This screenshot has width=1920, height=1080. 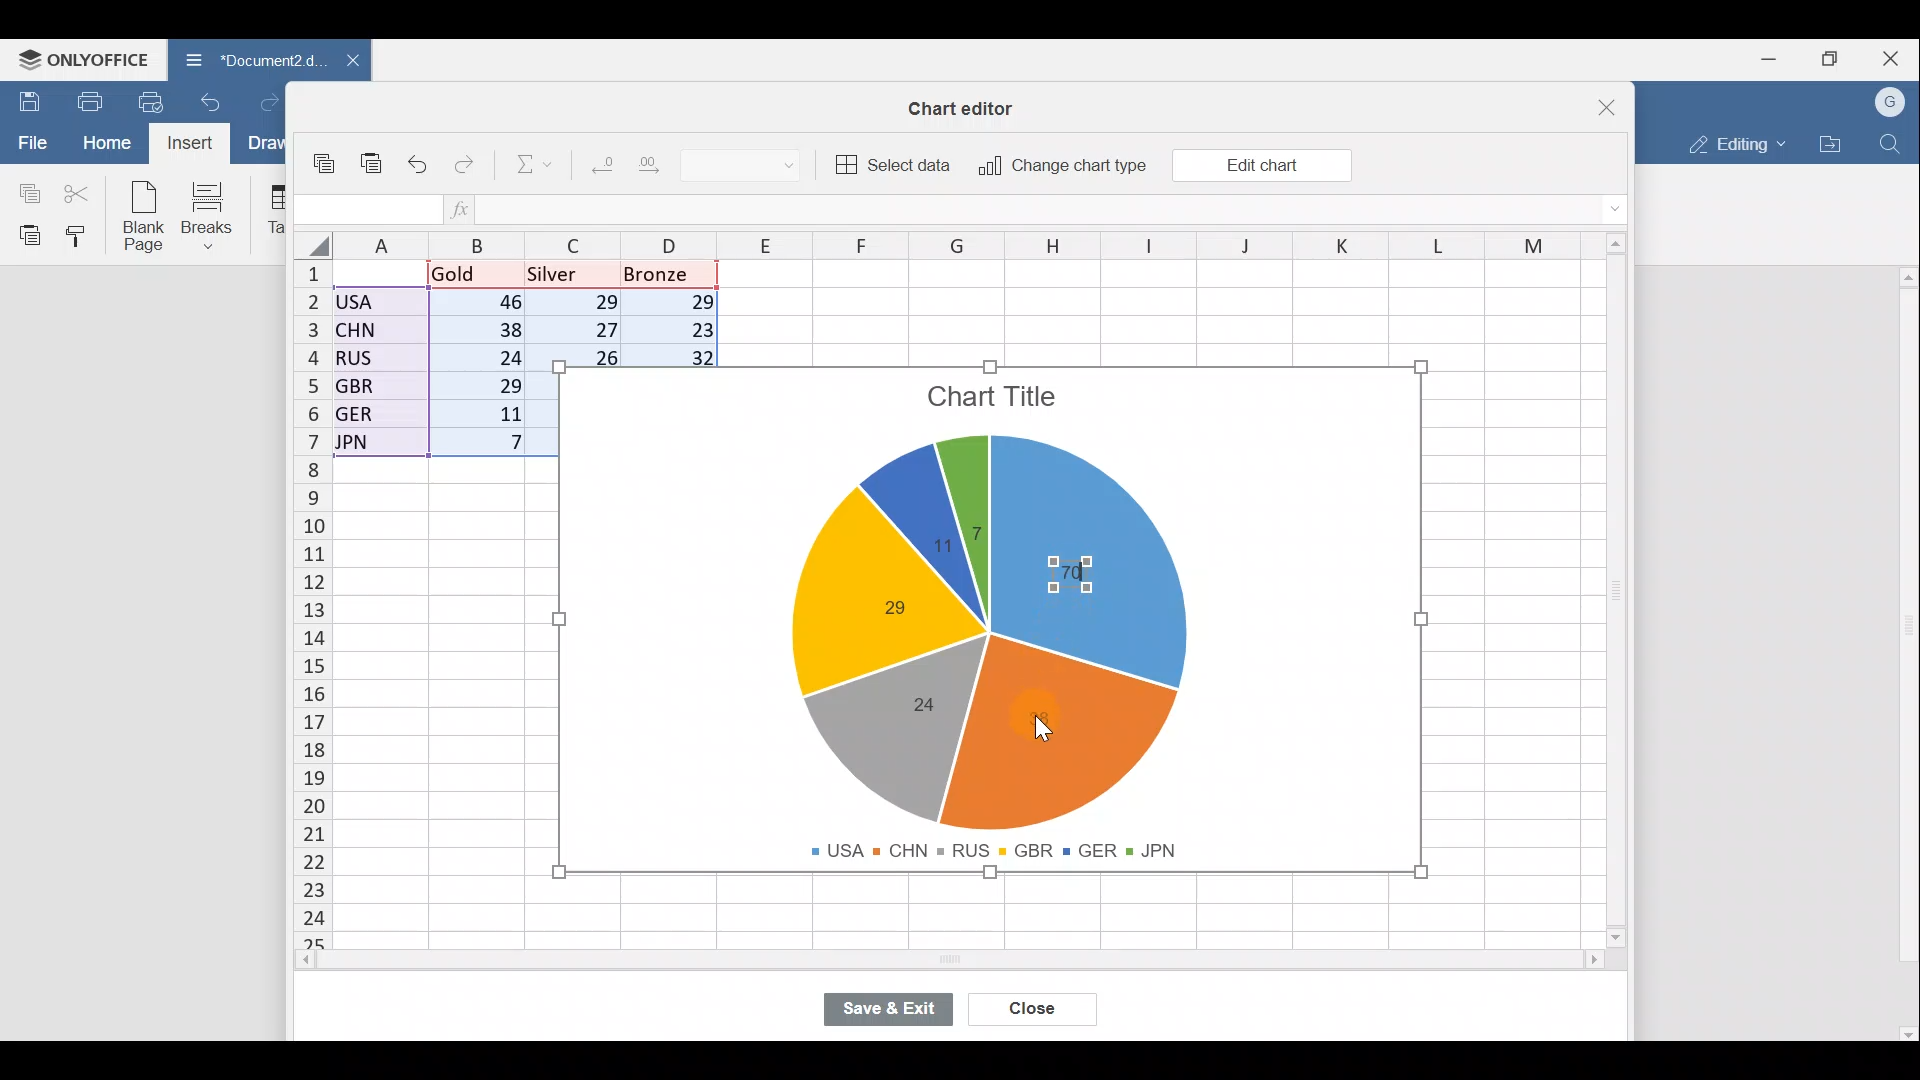 I want to click on Scroll bar, so click(x=979, y=961).